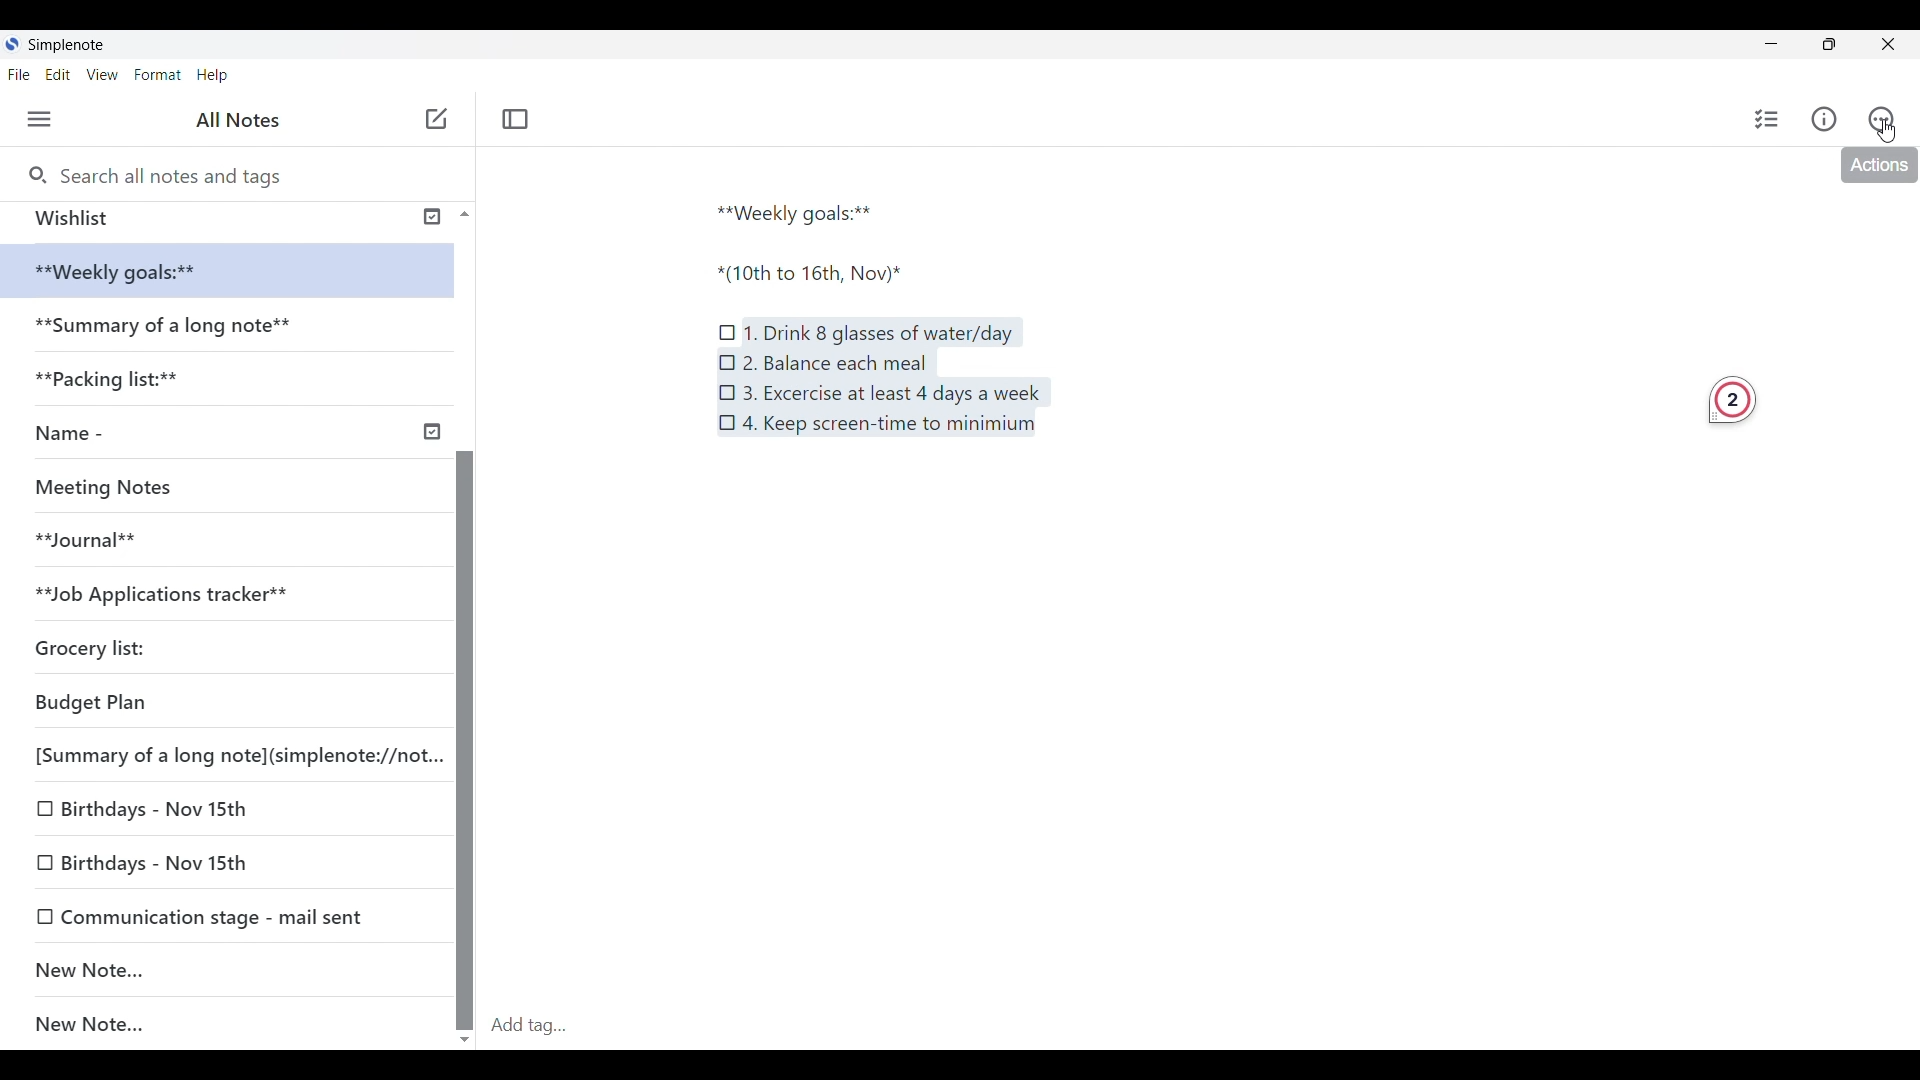 The height and width of the screenshot is (1080, 1920). Describe the element at coordinates (227, 916) in the screenshot. I see `Communication stage - mail sent` at that location.